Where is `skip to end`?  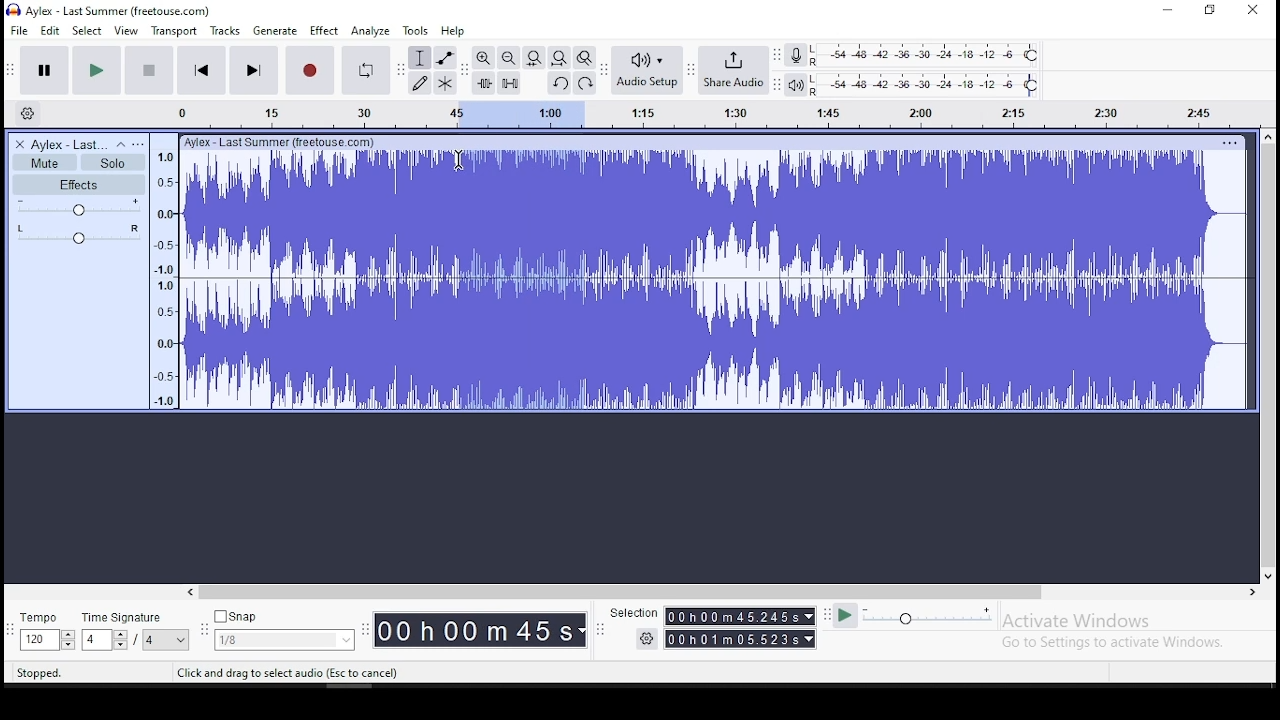
skip to end is located at coordinates (254, 71).